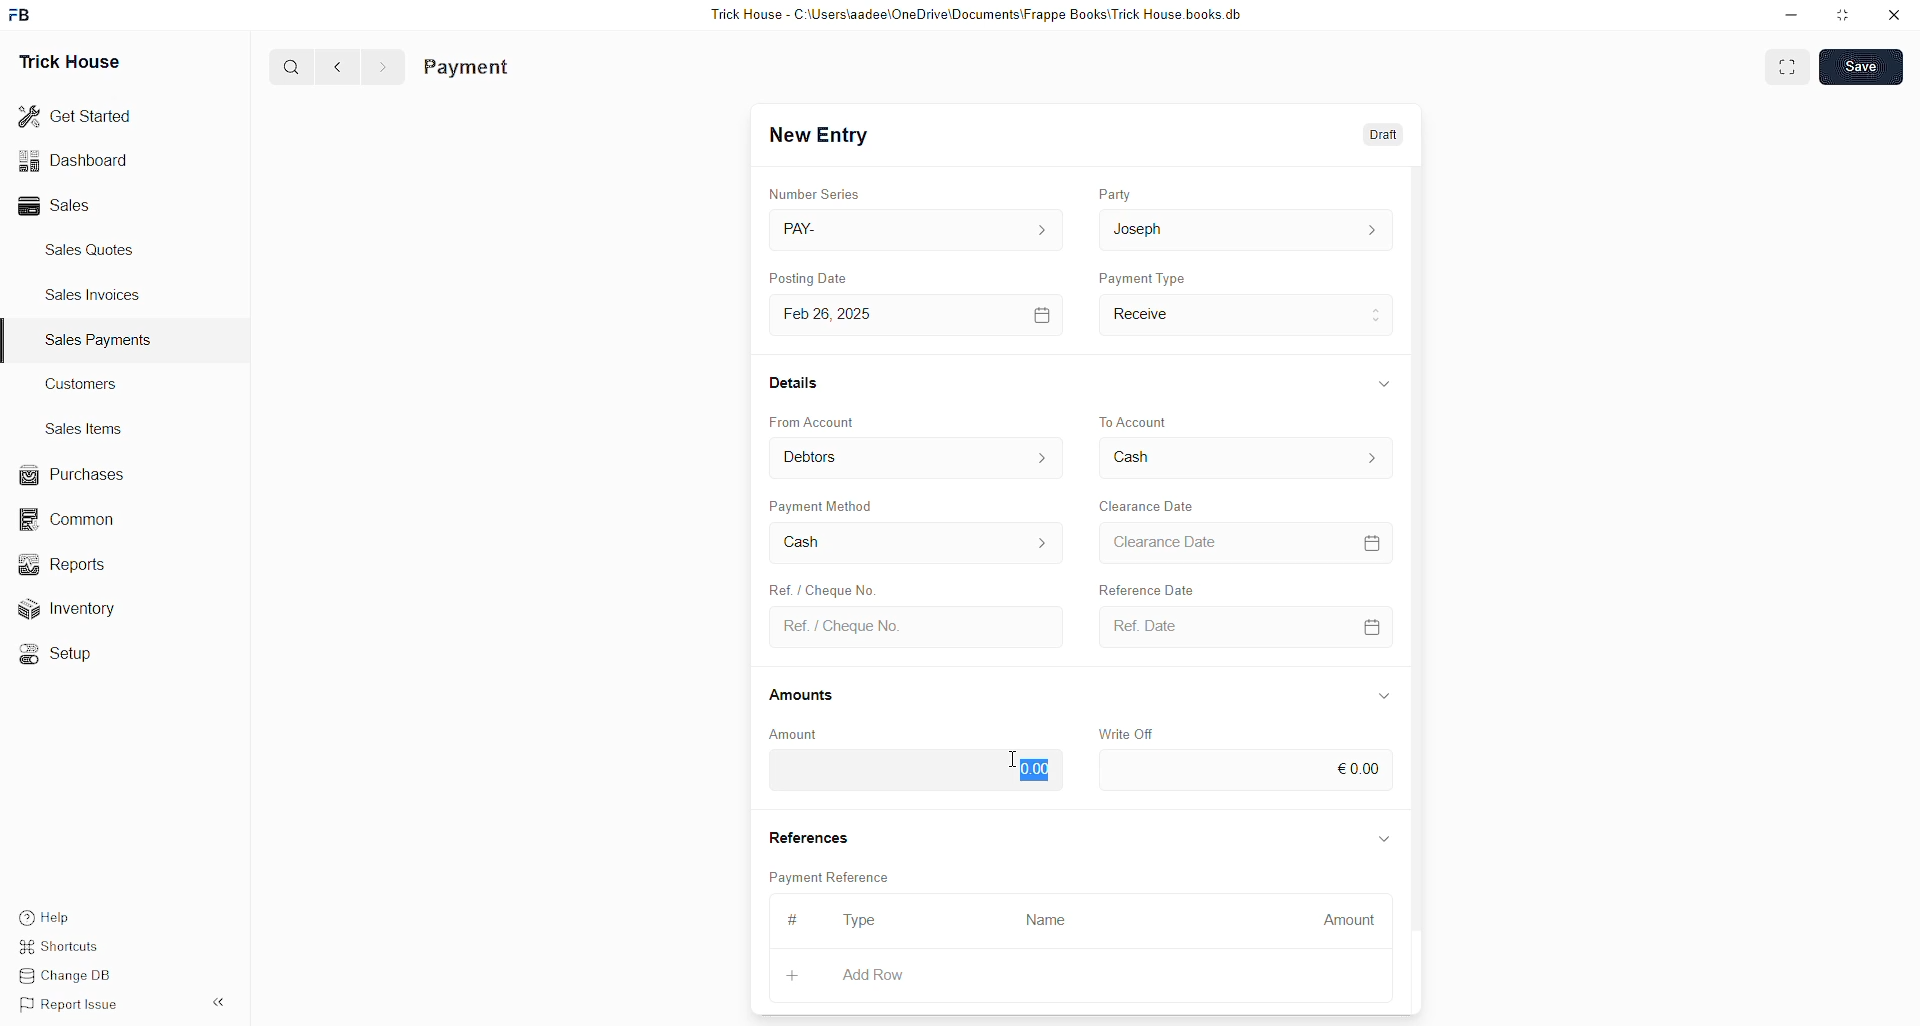 Image resolution: width=1920 pixels, height=1026 pixels. Describe the element at coordinates (1136, 421) in the screenshot. I see `To Account` at that location.